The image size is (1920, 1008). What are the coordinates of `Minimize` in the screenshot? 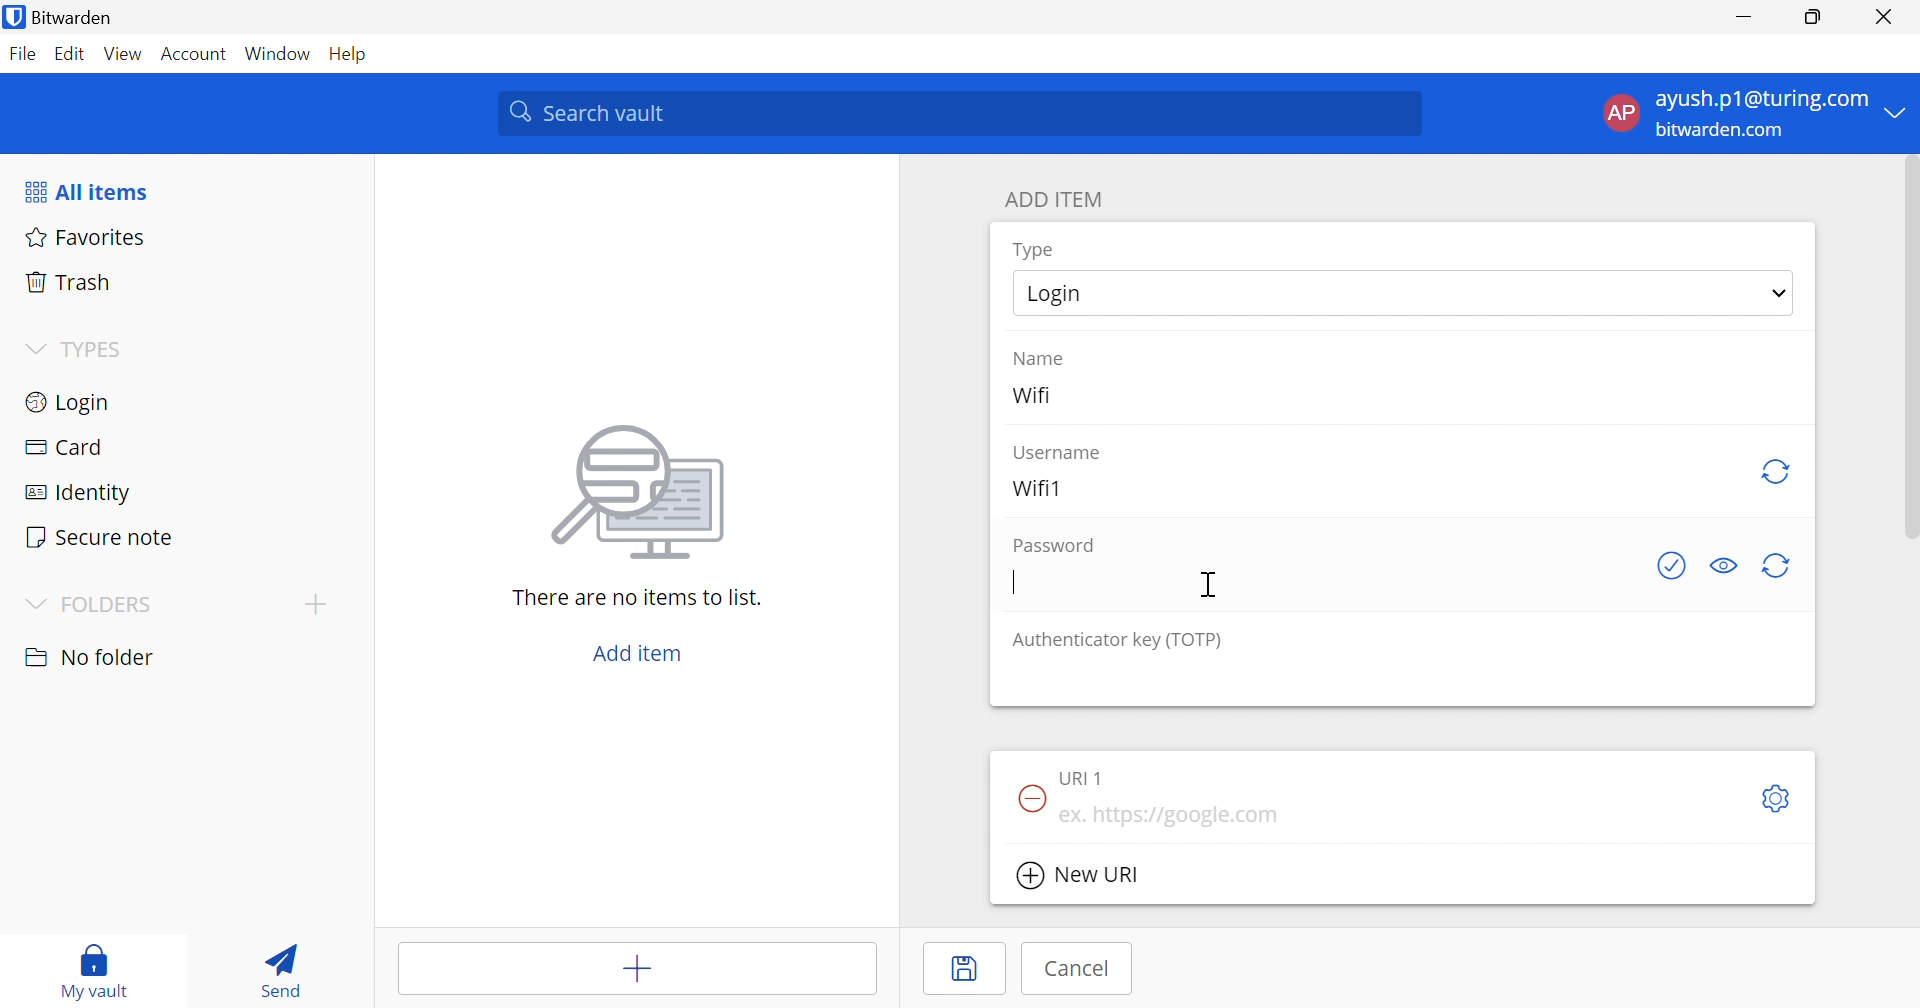 It's located at (1744, 18).